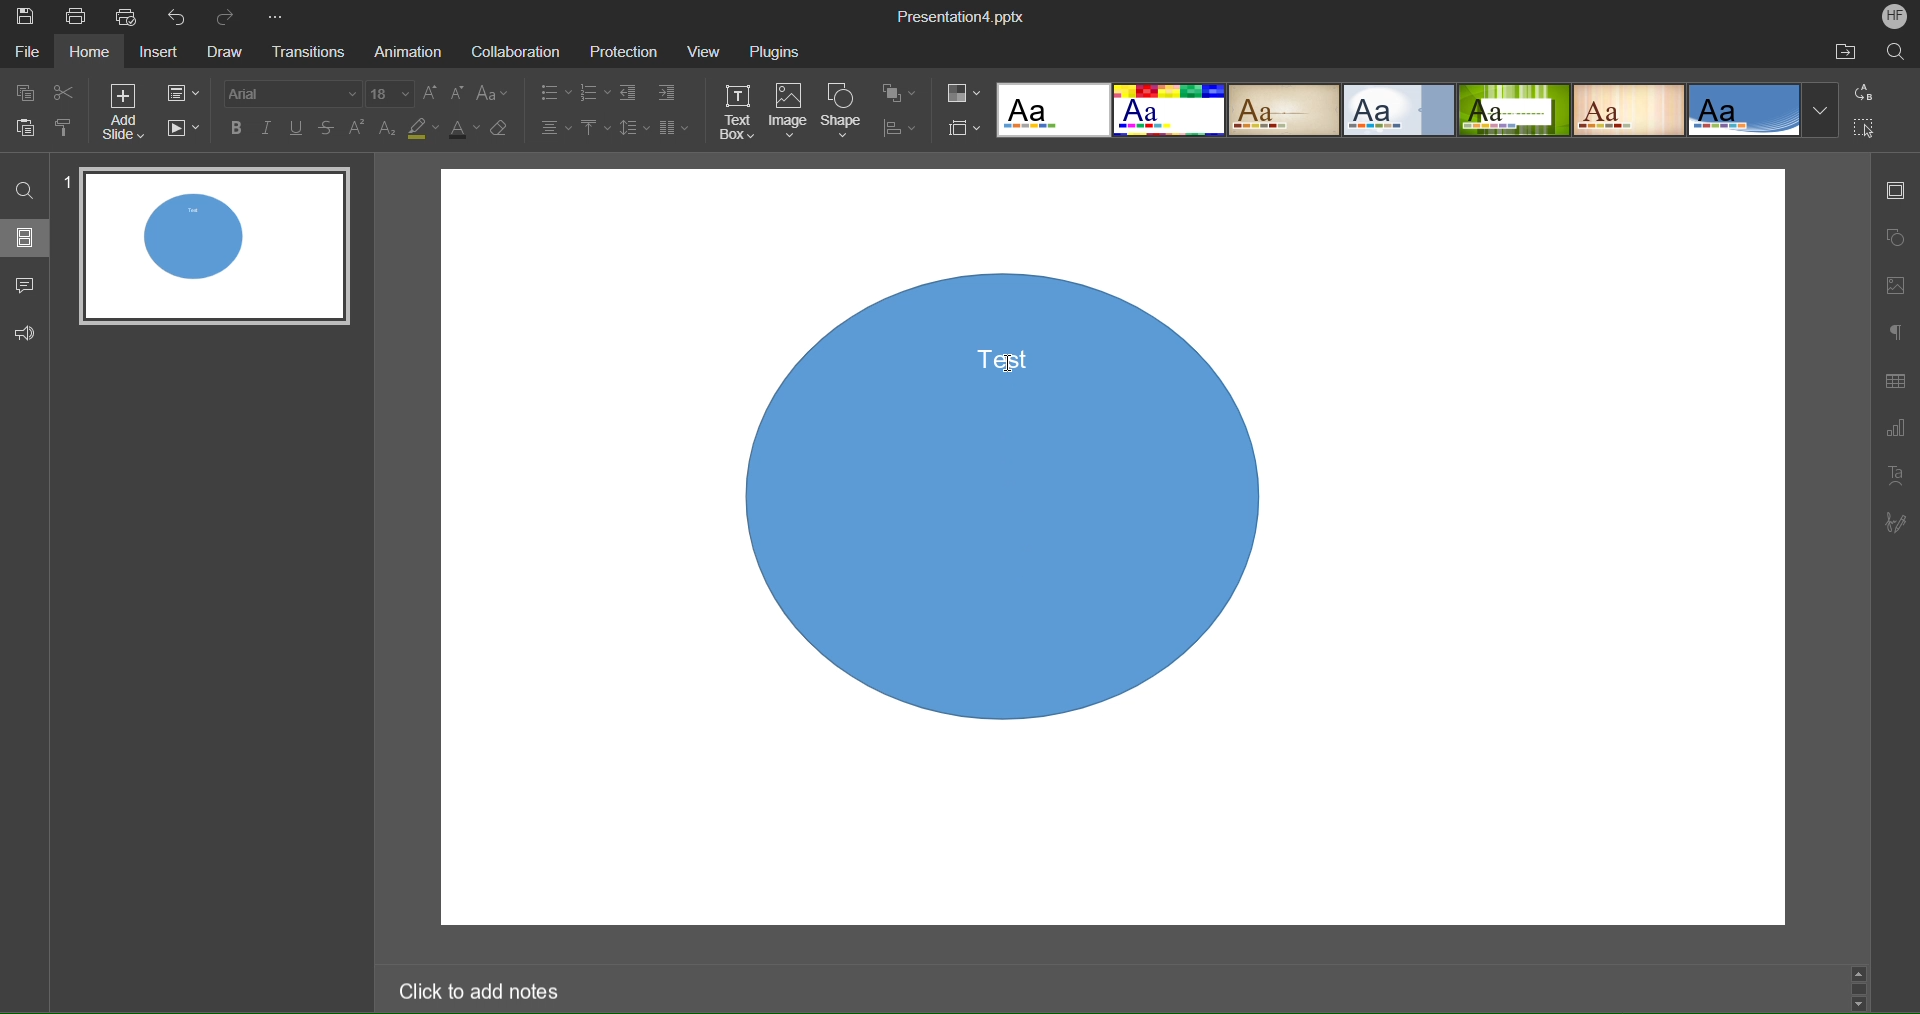 This screenshot has height=1014, width=1920. What do you see at coordinates (559, 128) in the screenshot?
I see `Alignment` at bounding box center [559, 128].